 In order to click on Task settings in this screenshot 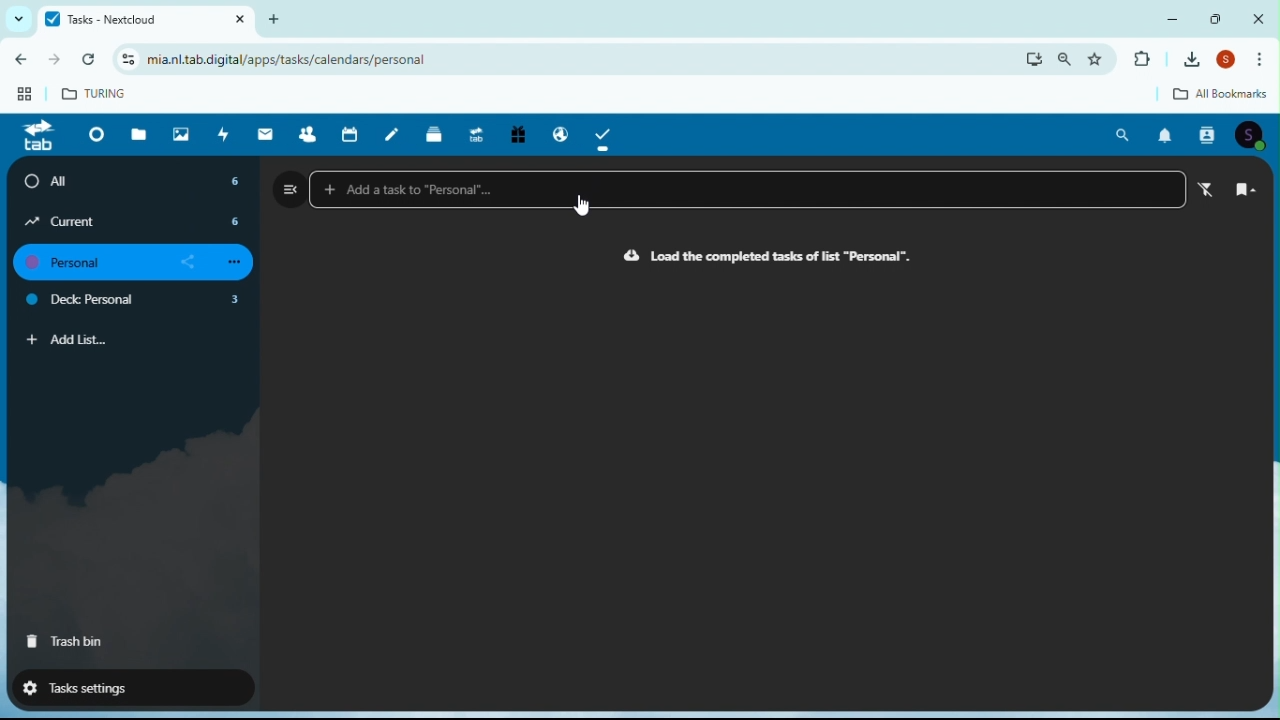, I will do `click(123, 686)`.